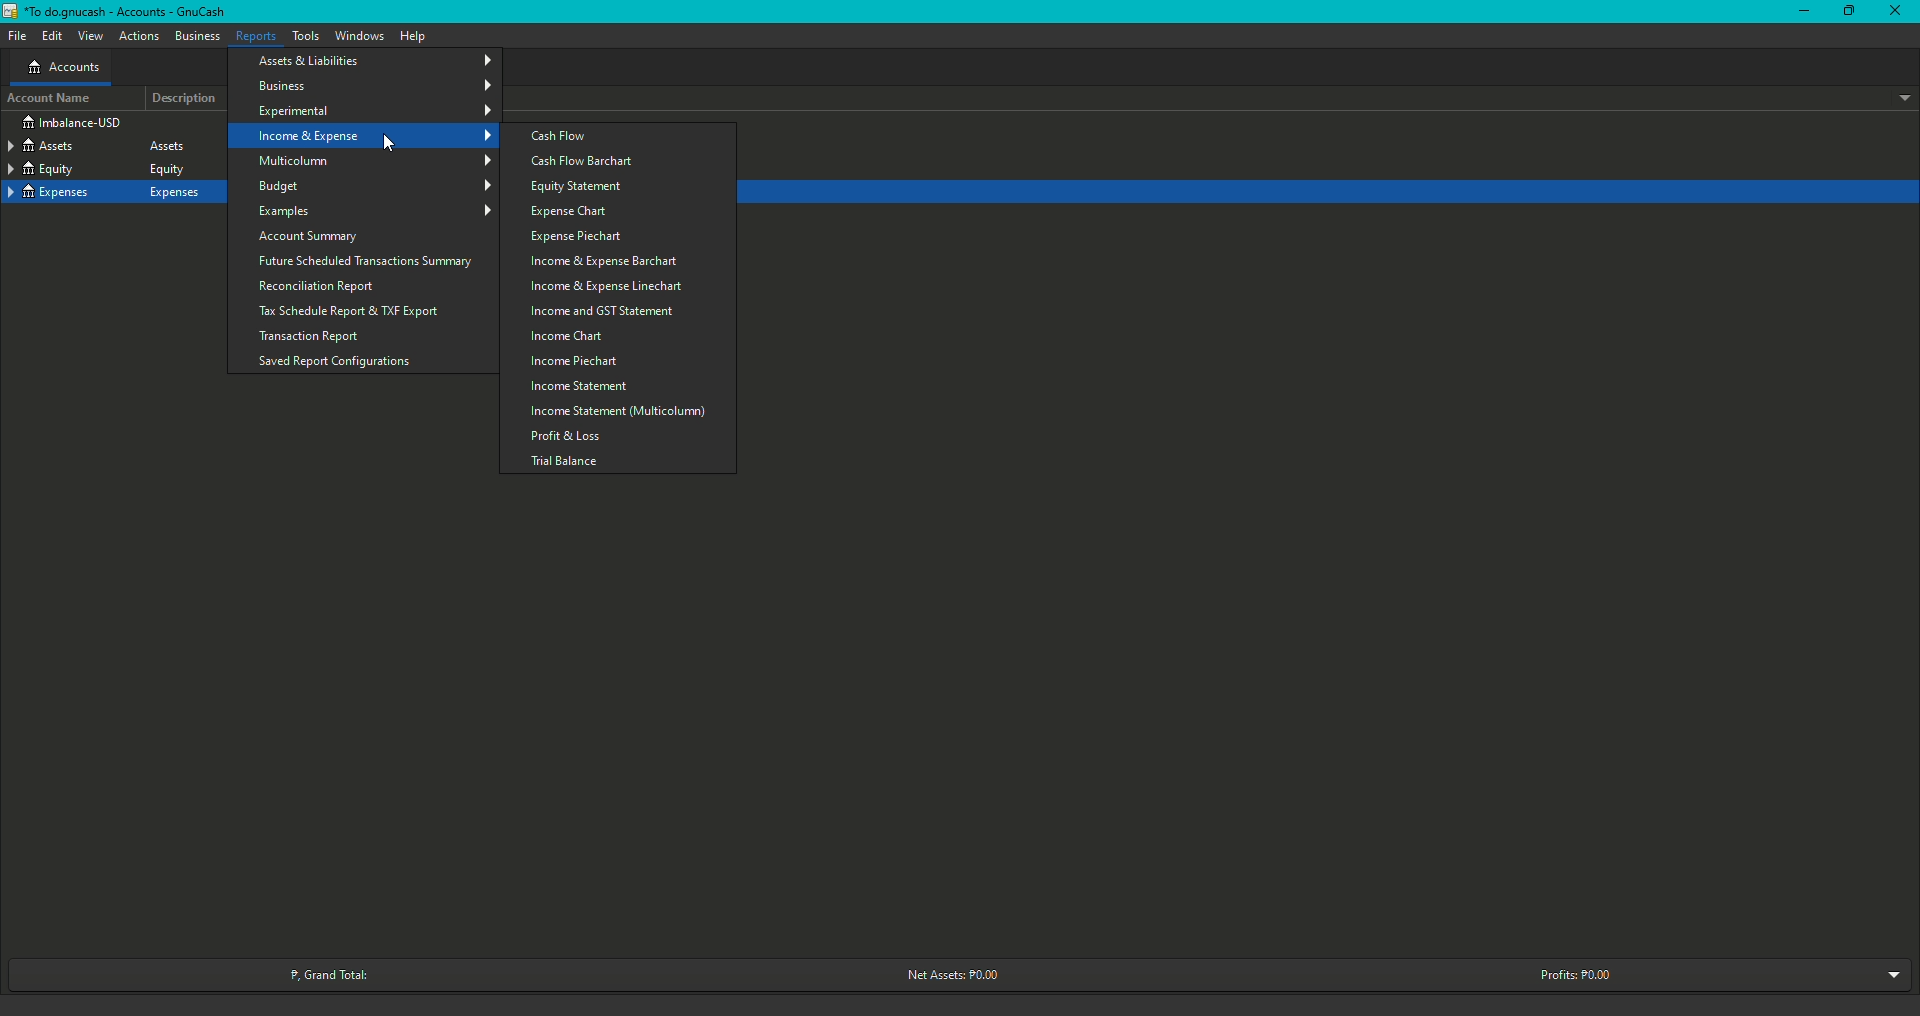  What do you see at coordinates (590, 162) in the screenshot?
I see `Cash Flow Barchart` at bounding box center [590, 162].